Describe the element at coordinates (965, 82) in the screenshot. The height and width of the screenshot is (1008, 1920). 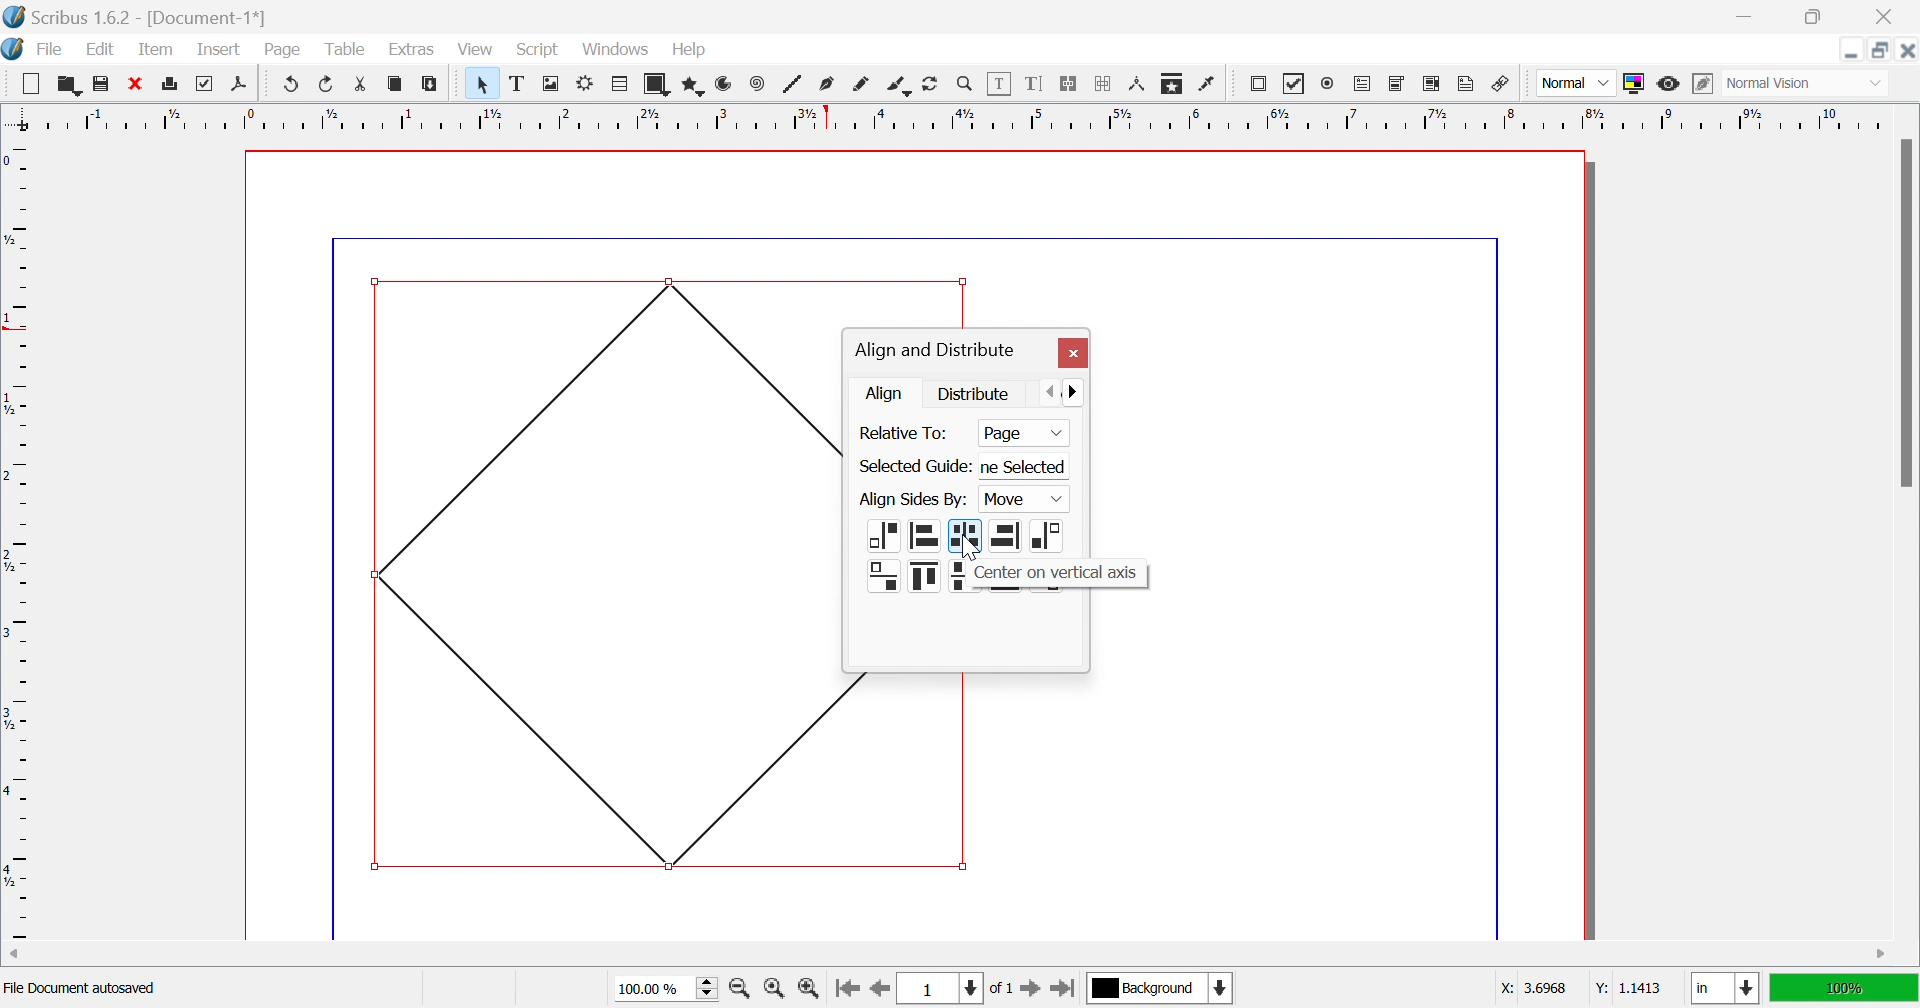
I see `Zoom in or out` at that location.